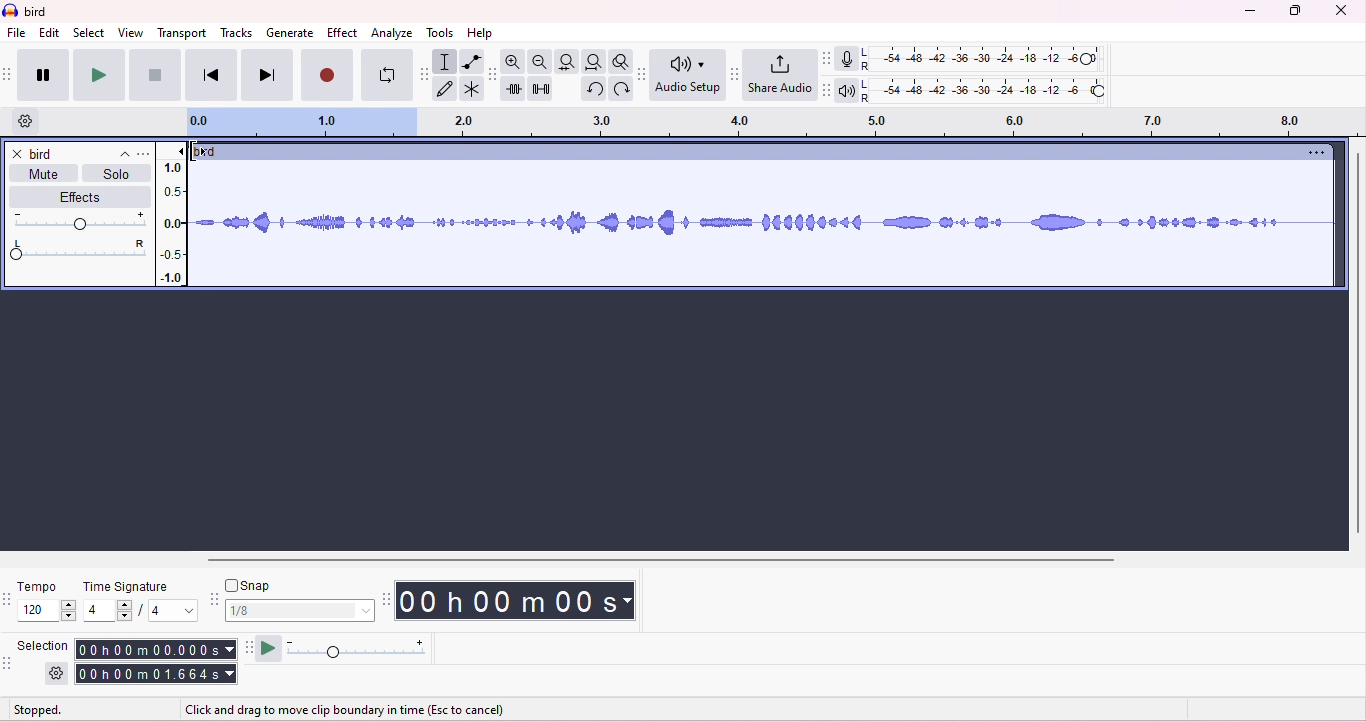 Image resolution: width=1366 pixels, height=722 pixels. I want to click on record meter, so click(845, 59).